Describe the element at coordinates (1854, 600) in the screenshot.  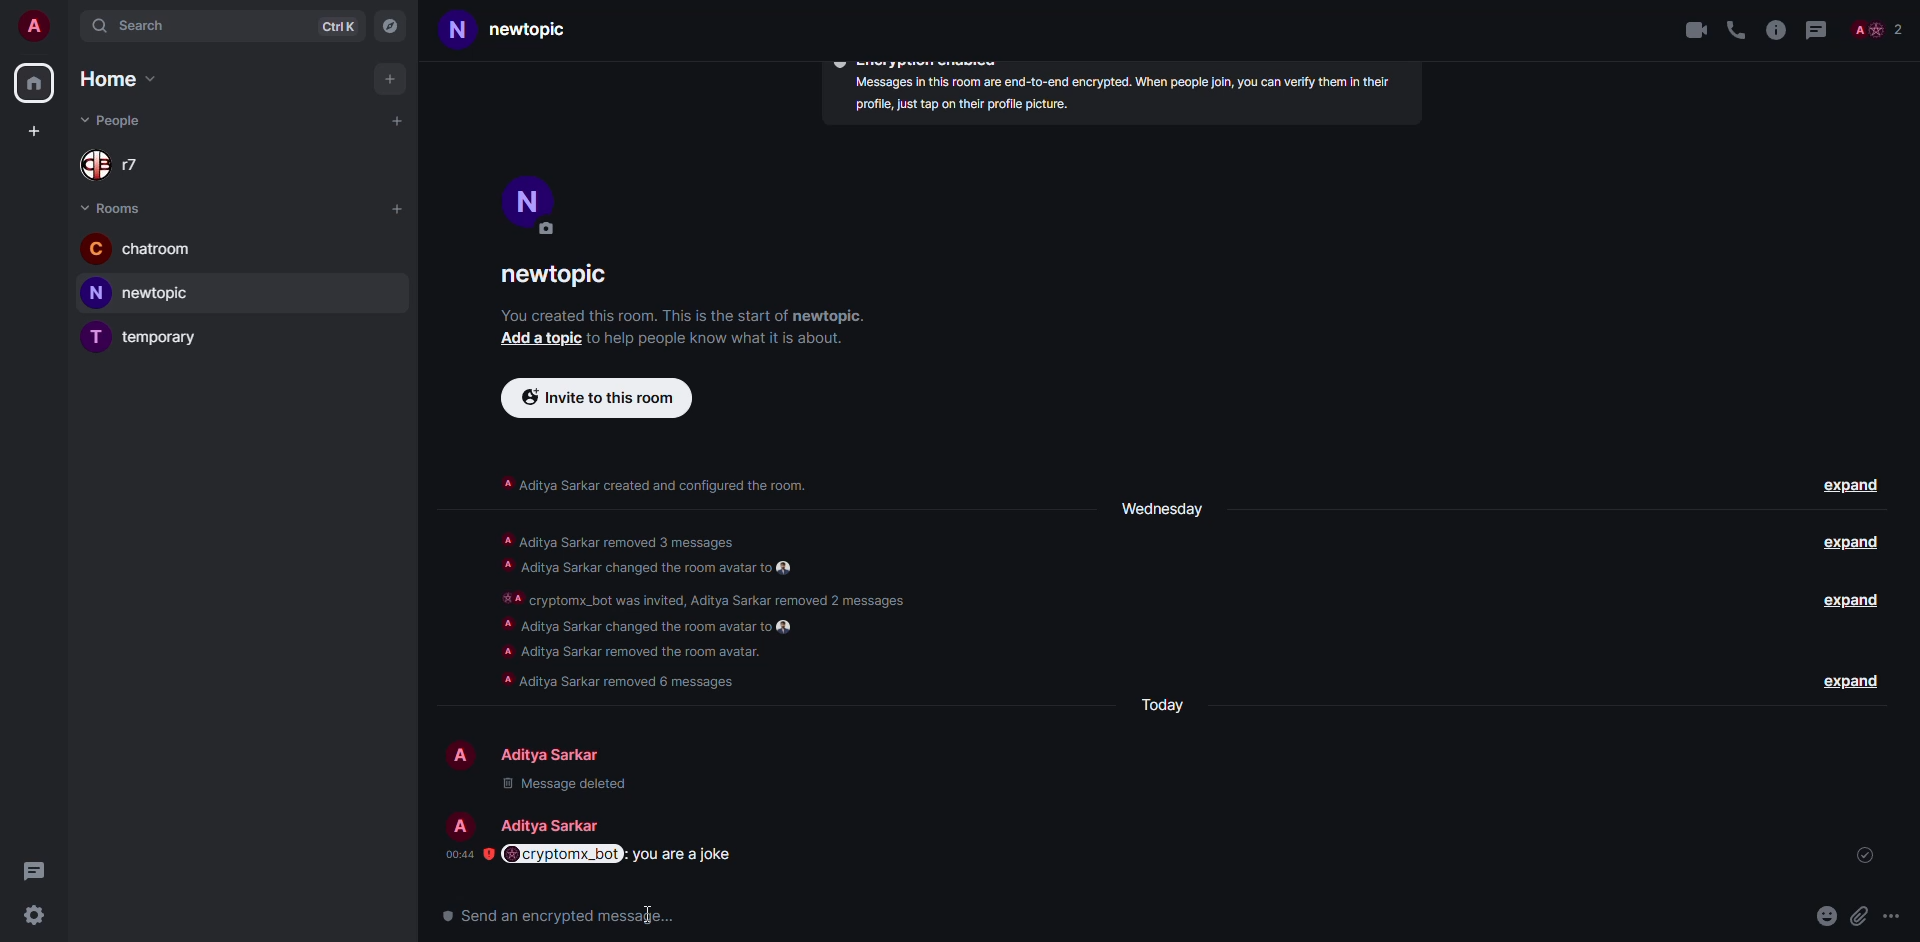
I see `expand` at that location.